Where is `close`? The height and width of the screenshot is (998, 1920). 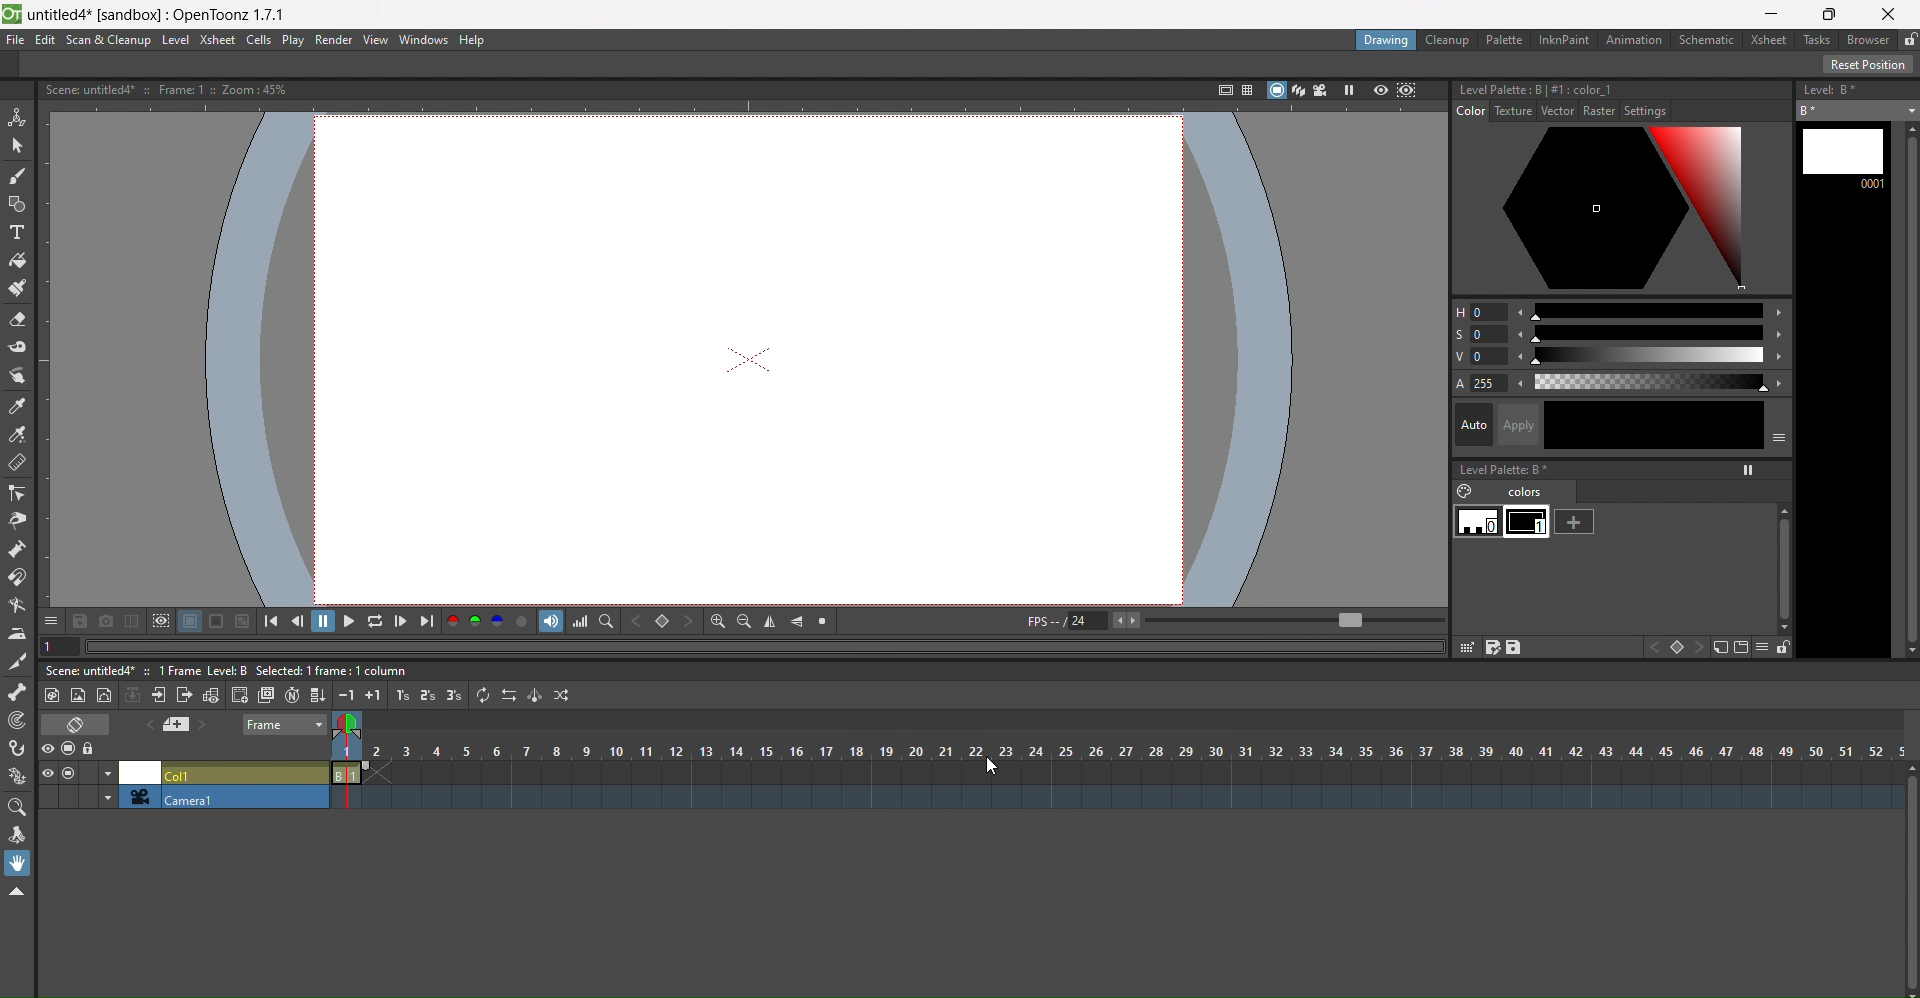
close is located at coordinates (1890, 14).